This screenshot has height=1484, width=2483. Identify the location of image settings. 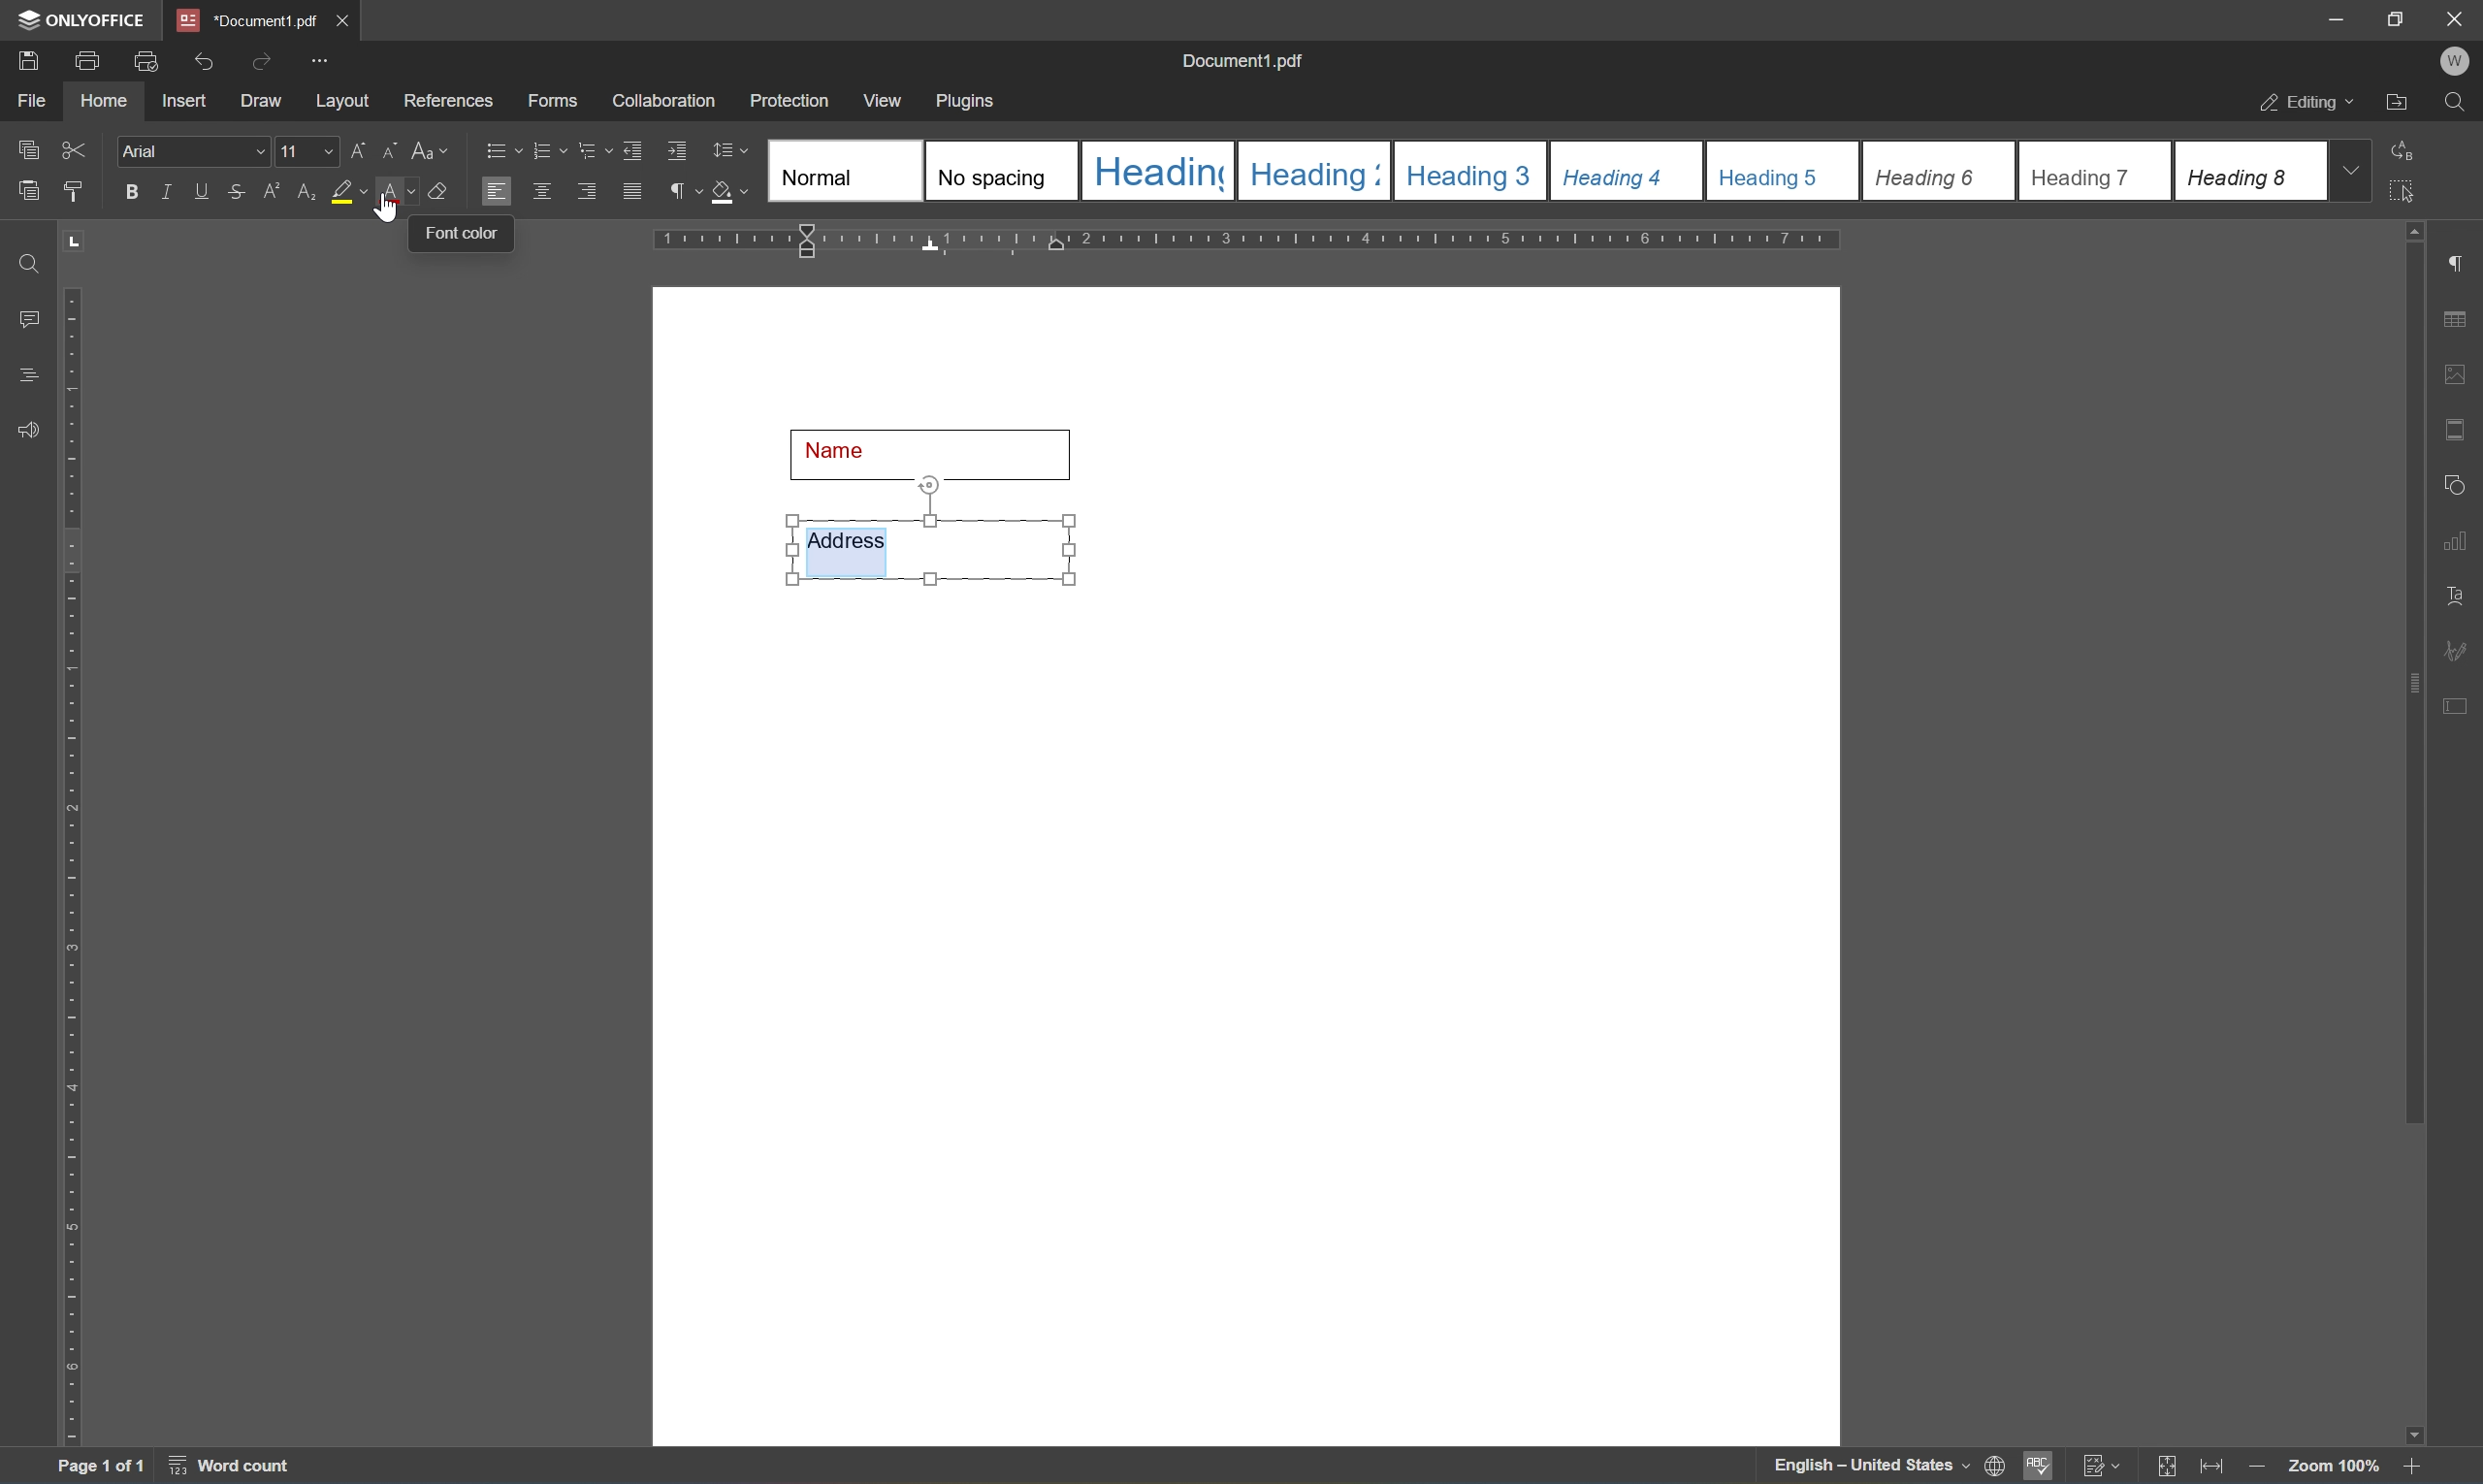
(2456, 372).